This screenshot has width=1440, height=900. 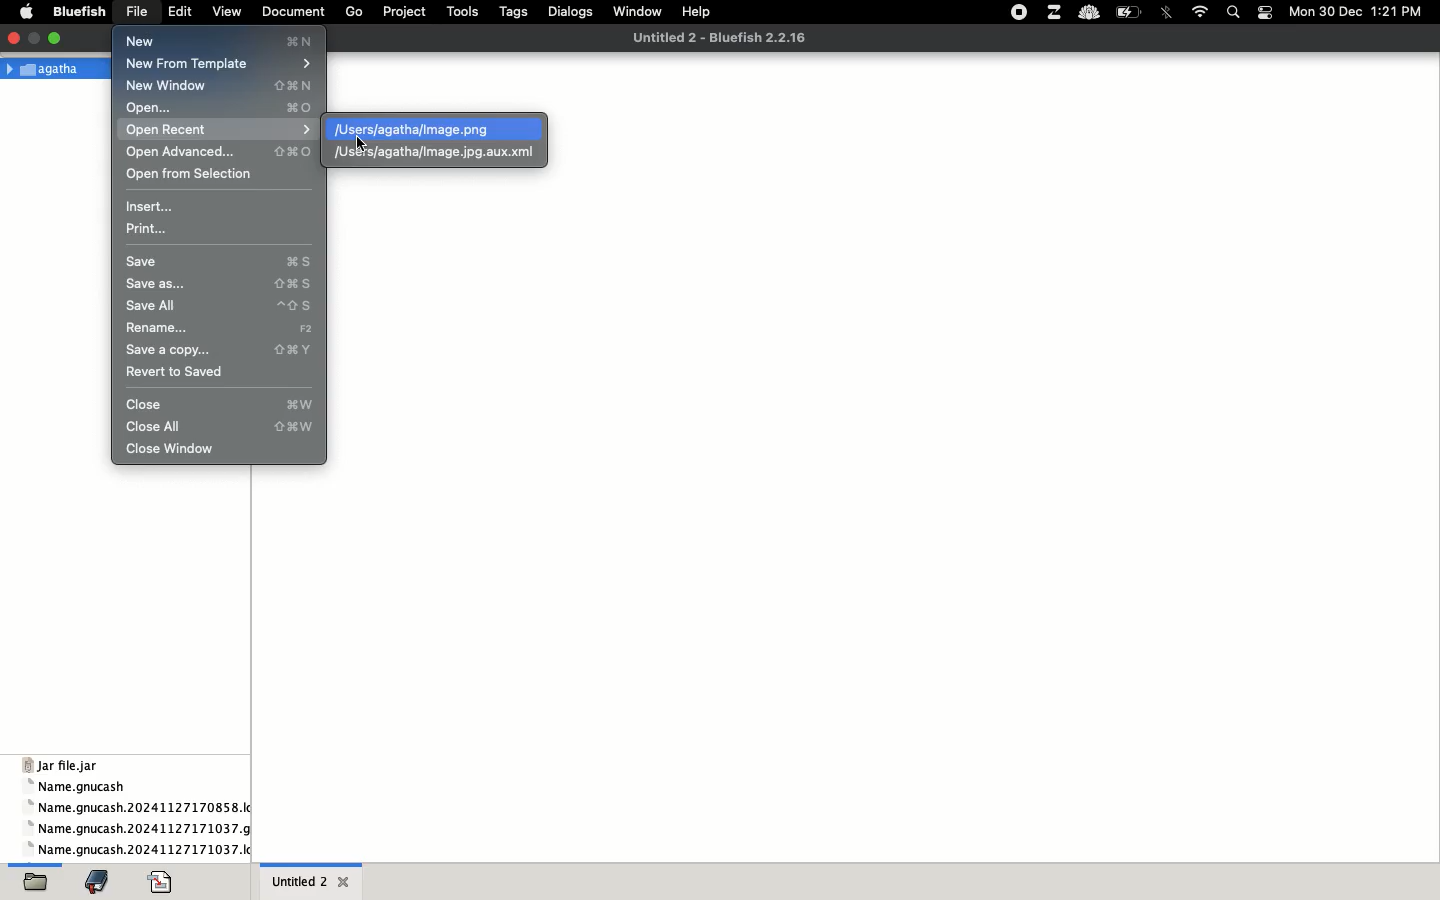 What do you see at coordinates (1201, 12) in the screenshot?
I see `internet` at bounding box center [1201, 12].